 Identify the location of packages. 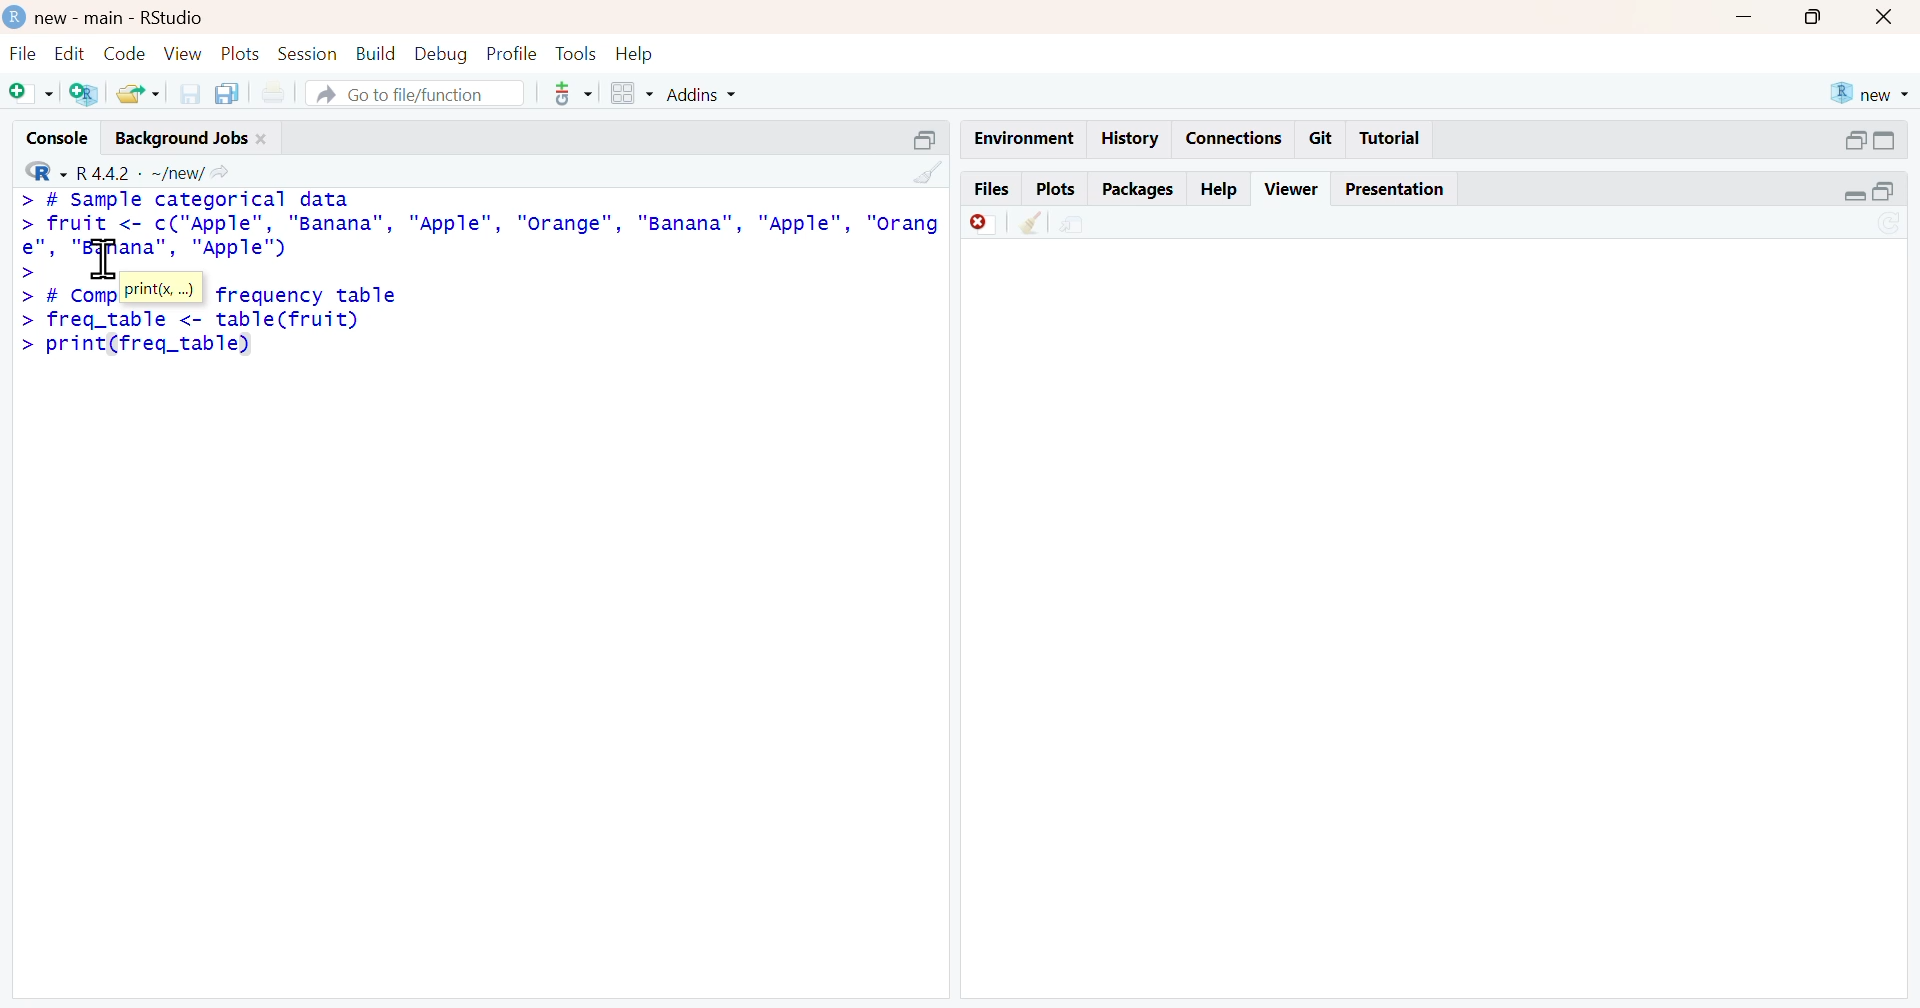
(1139, 189).